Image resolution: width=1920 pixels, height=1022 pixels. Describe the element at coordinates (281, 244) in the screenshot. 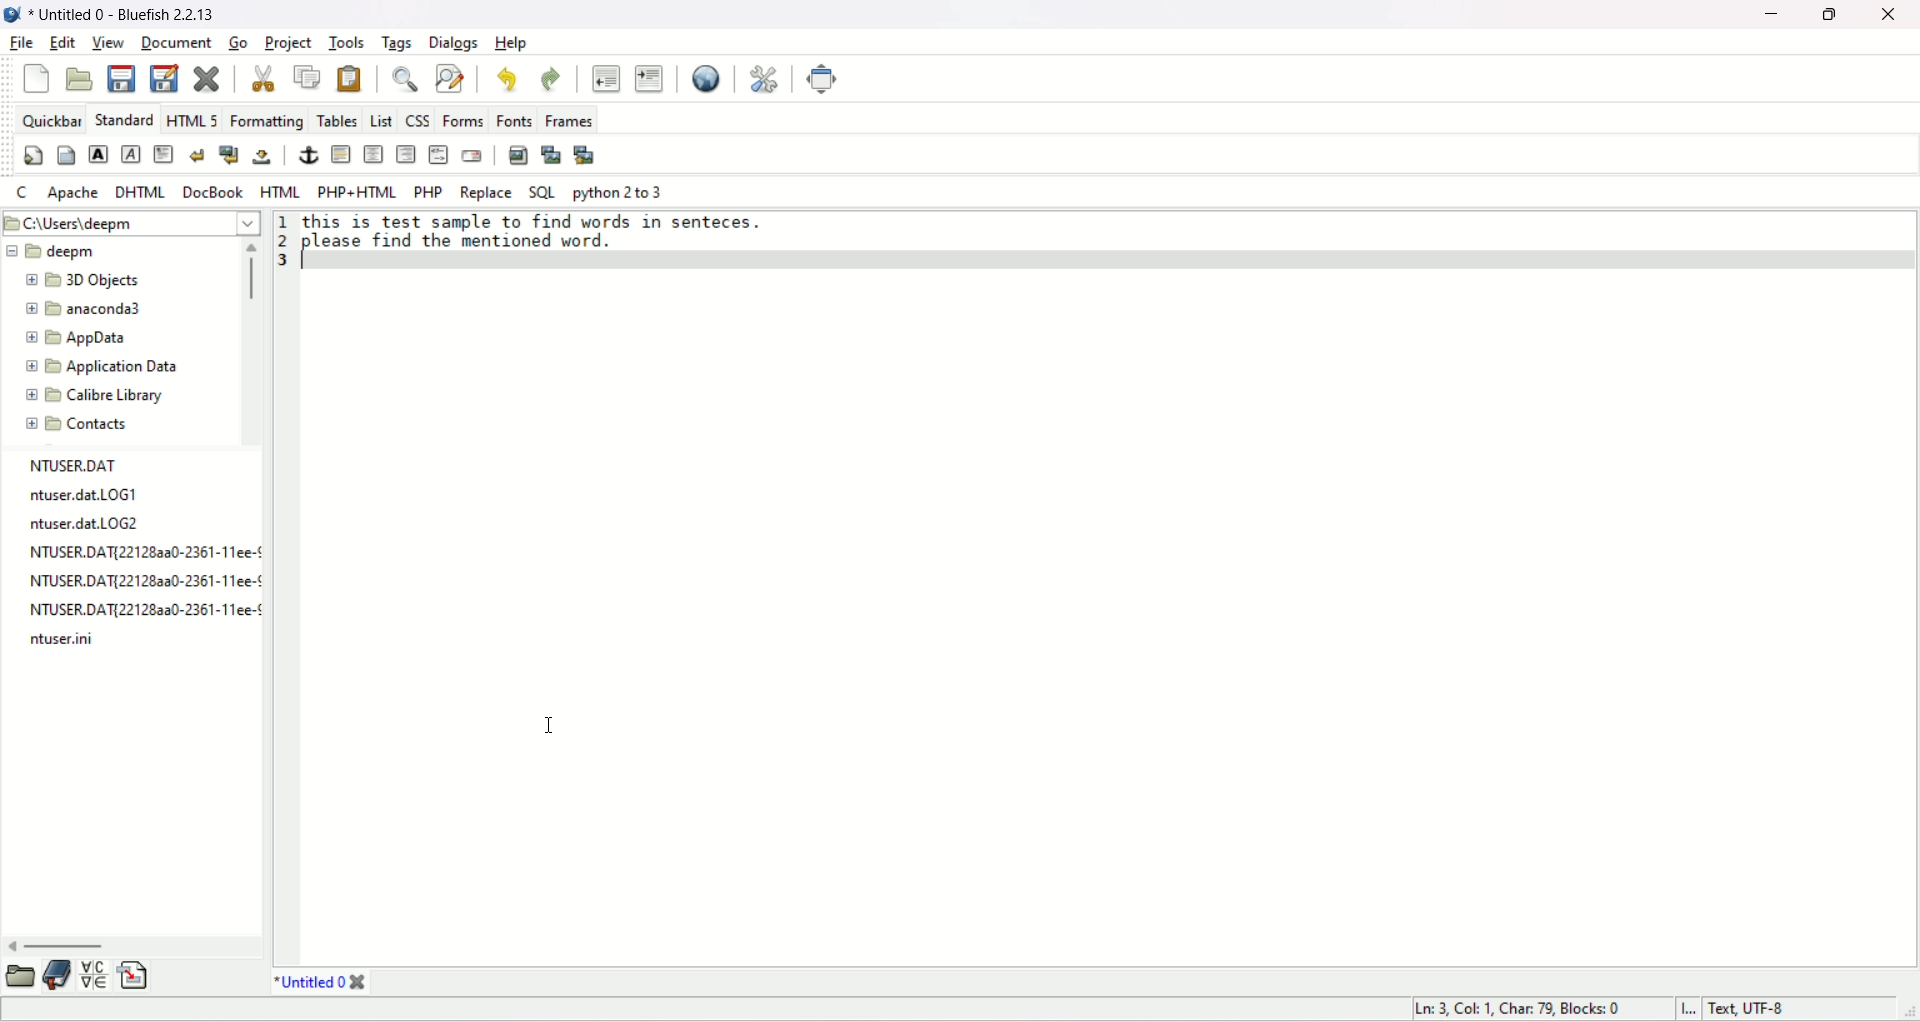

I see `line number` at that location.